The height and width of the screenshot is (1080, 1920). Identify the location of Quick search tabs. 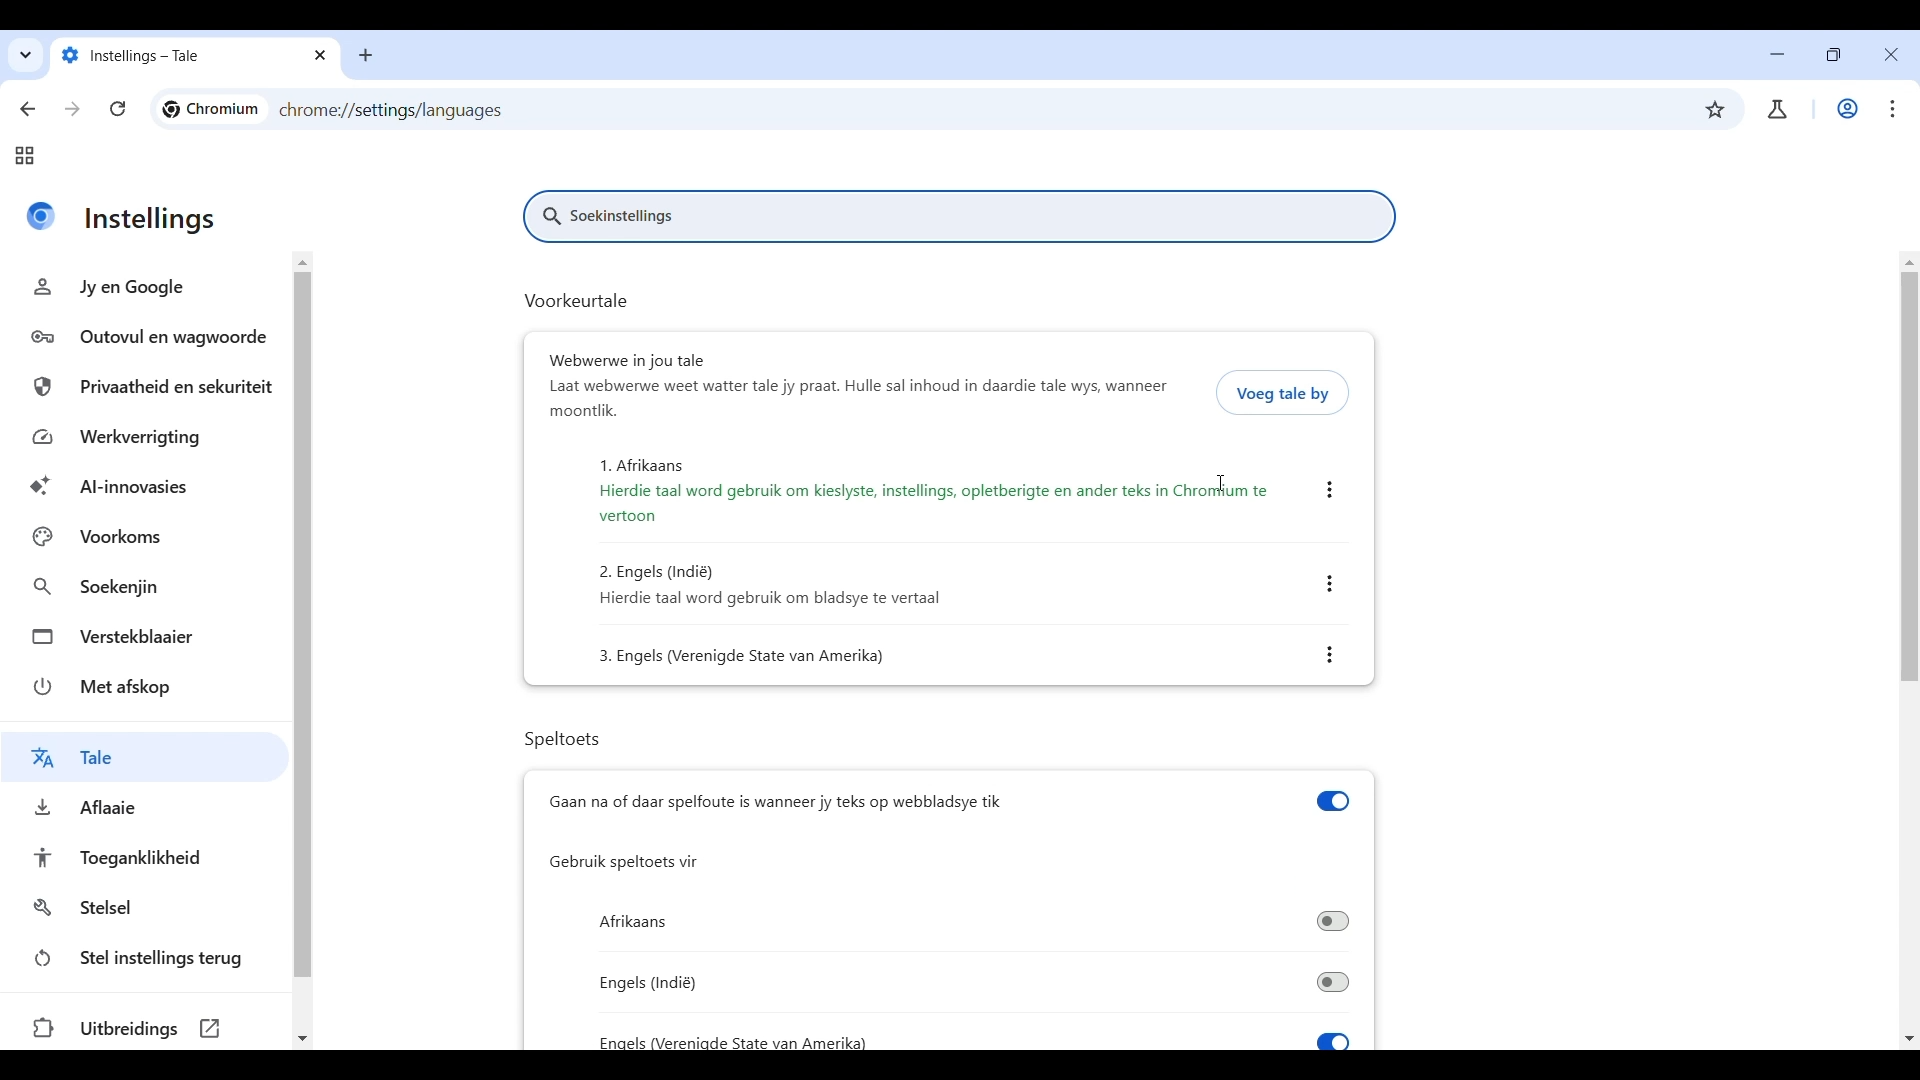
(24, 58).